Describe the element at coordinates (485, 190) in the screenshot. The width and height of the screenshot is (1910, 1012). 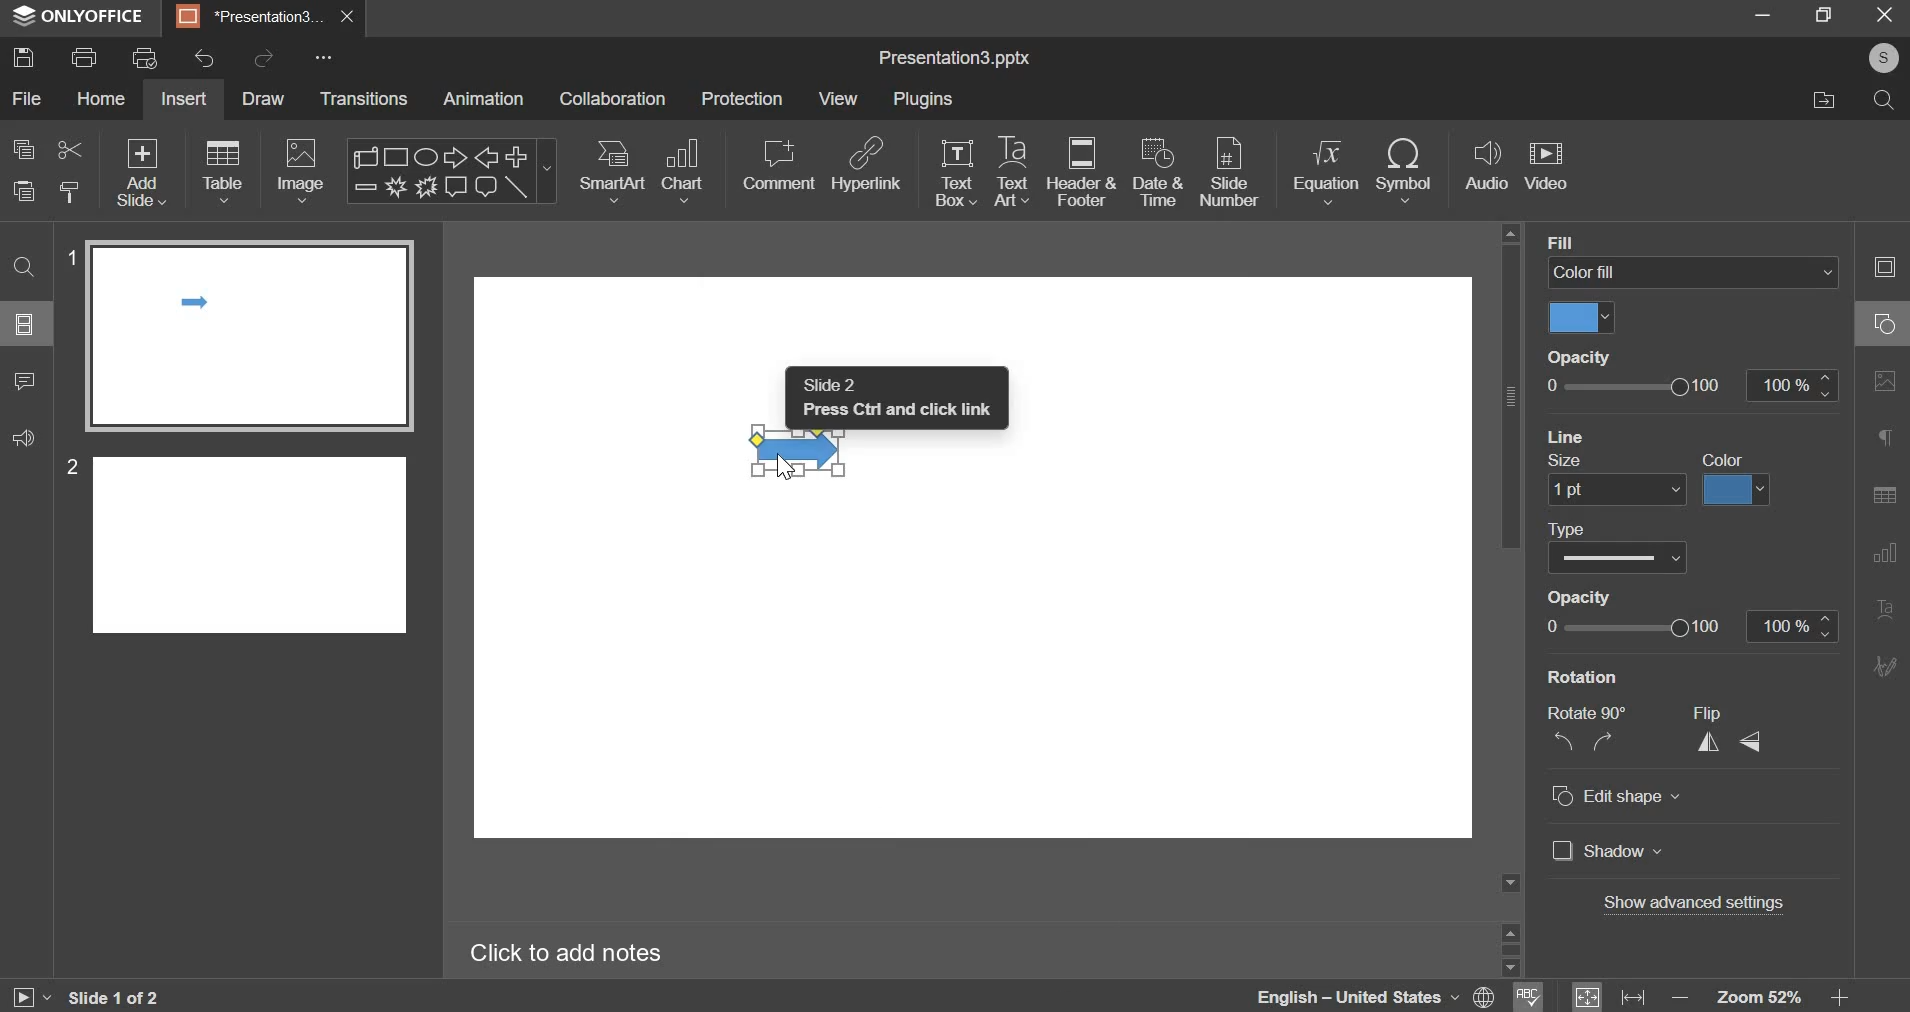
I see `rounded rectangular callout` at that location.